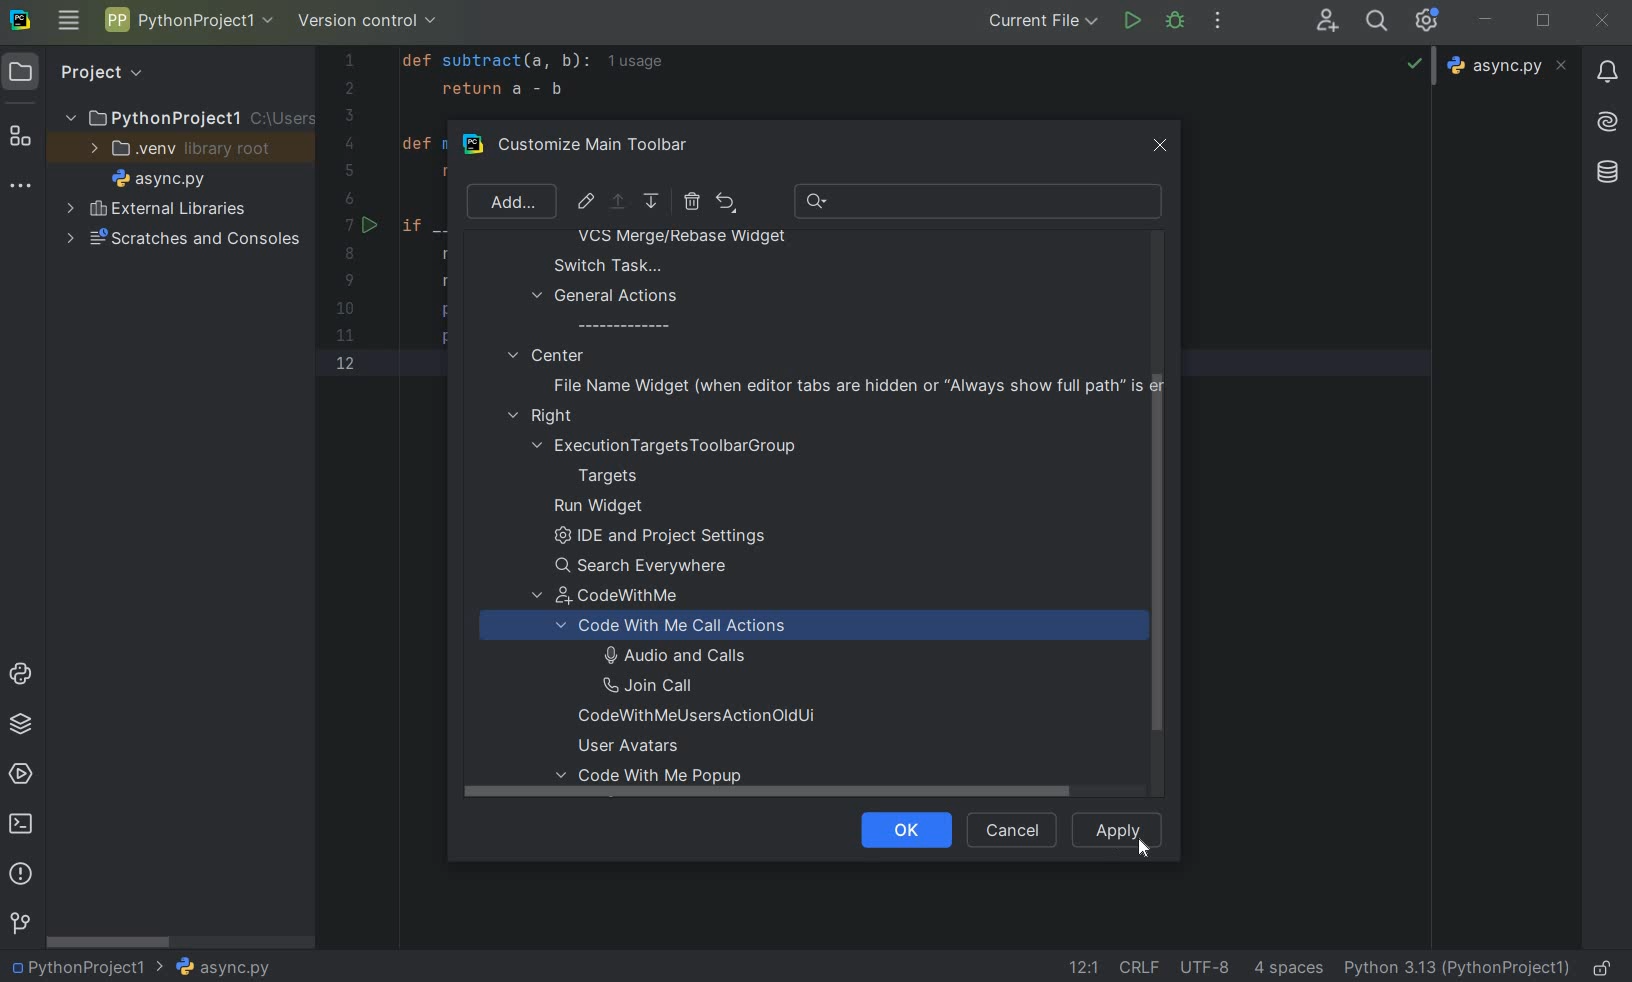 The image size is (1632, 982). Describe the element at coordinates (1043, 20) in the screenshot. I see `CURRENT FILE` at that location.